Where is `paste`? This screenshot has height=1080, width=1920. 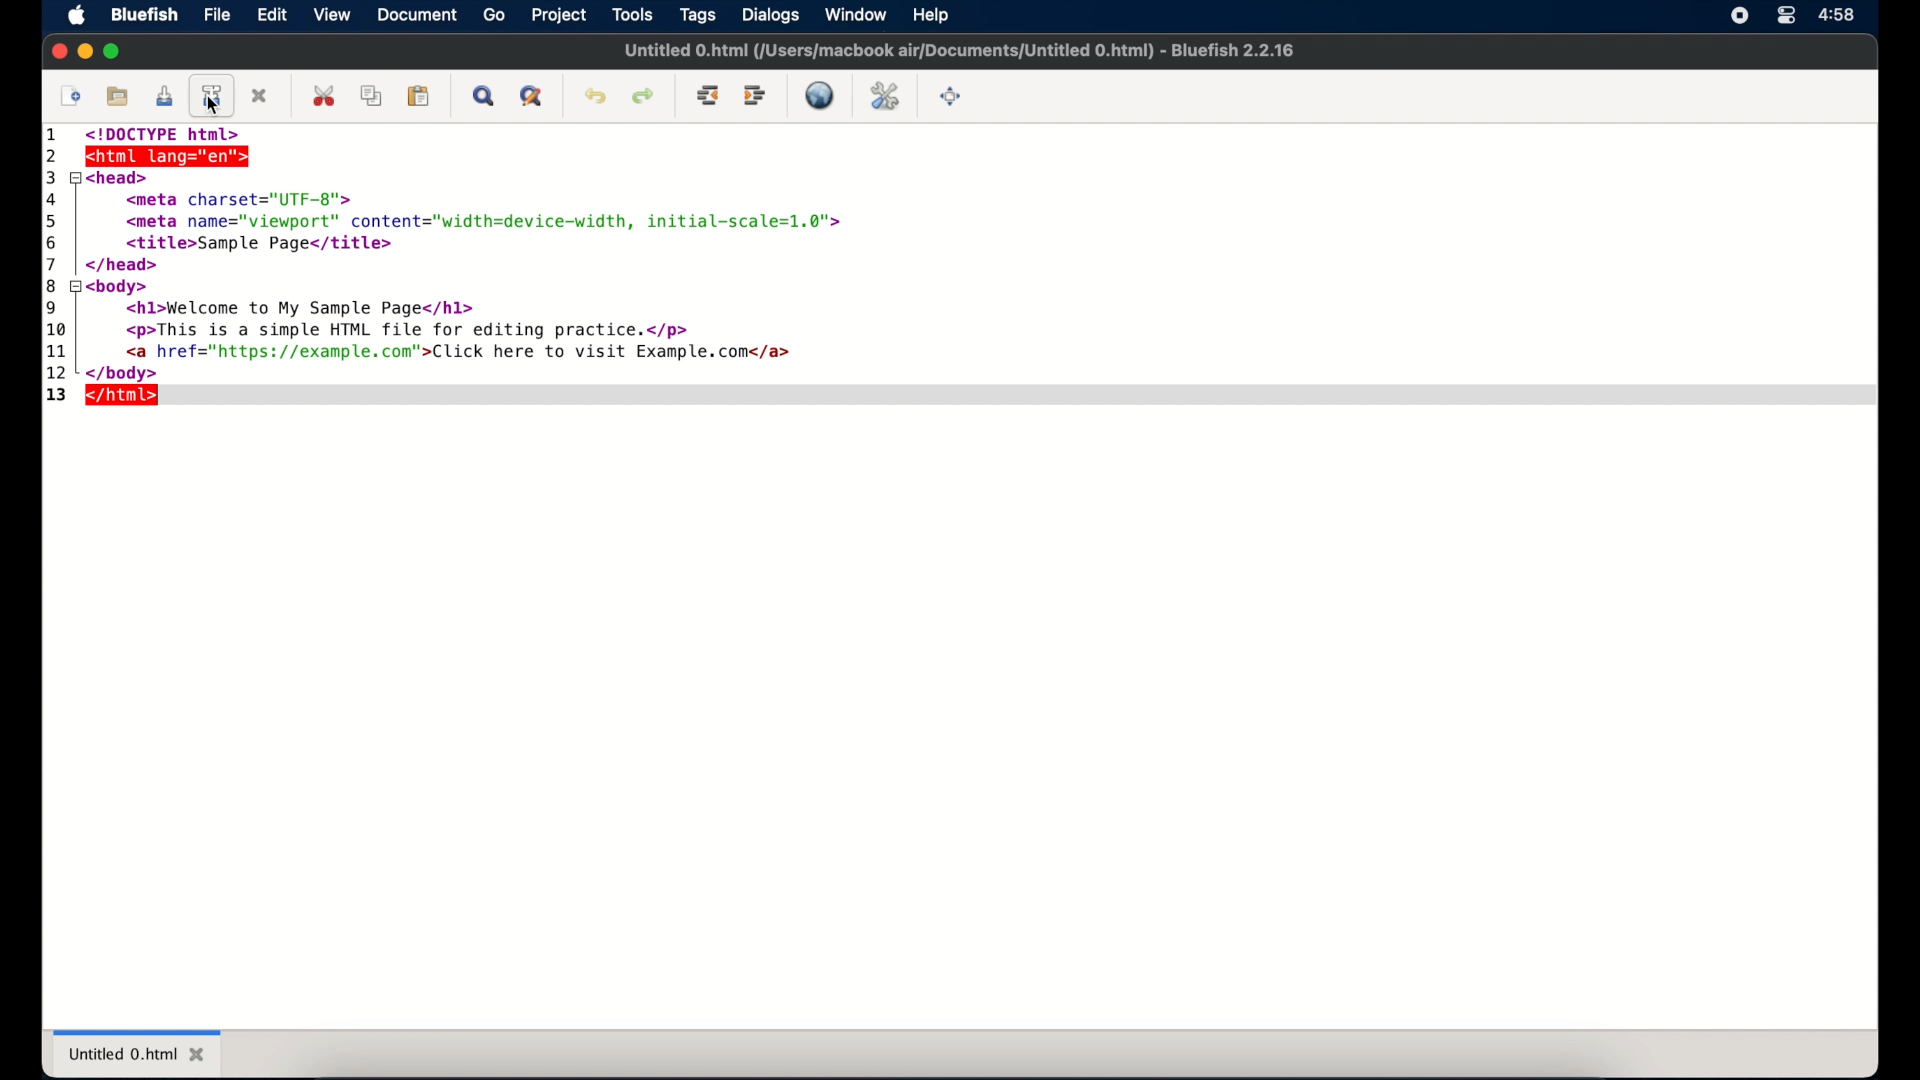
paste is located at coordinates (419, 96).